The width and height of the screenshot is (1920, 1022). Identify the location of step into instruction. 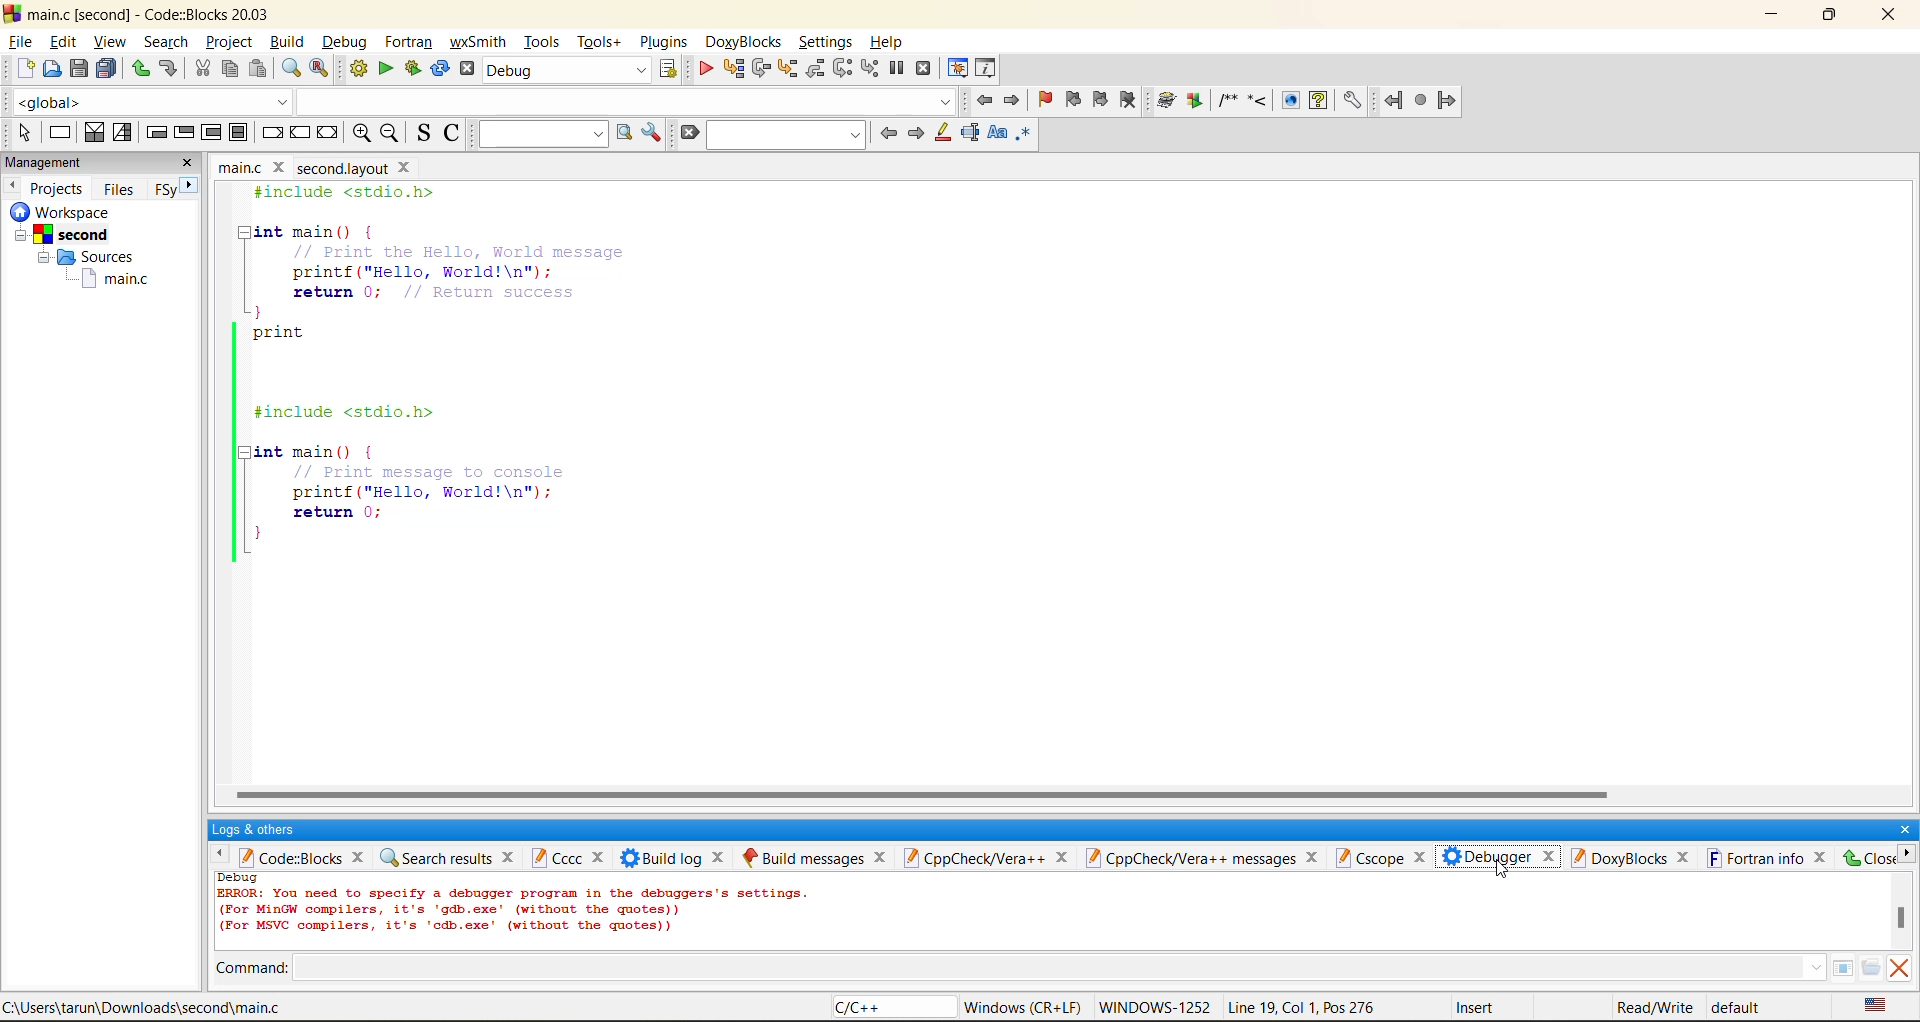
(871, 69).